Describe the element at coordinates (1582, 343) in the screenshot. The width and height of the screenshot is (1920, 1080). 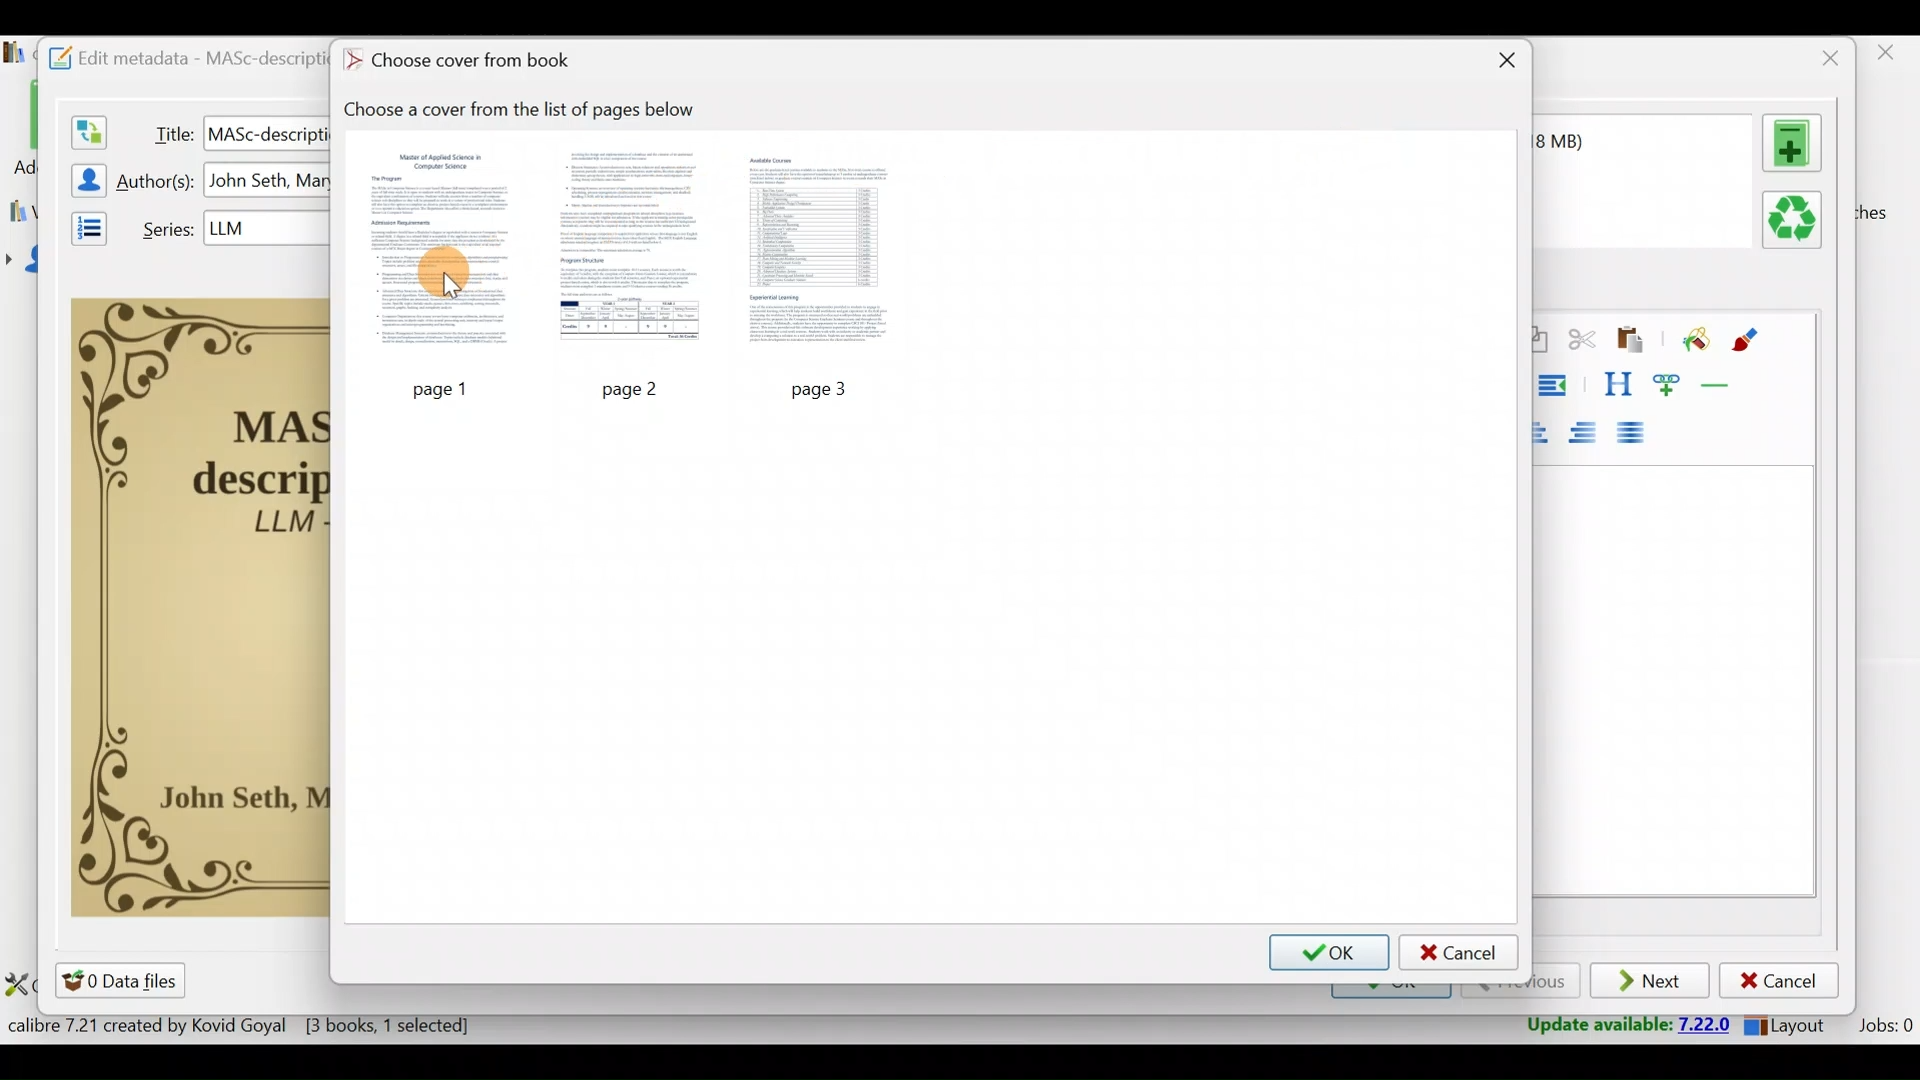
I see `Cut` at that location.